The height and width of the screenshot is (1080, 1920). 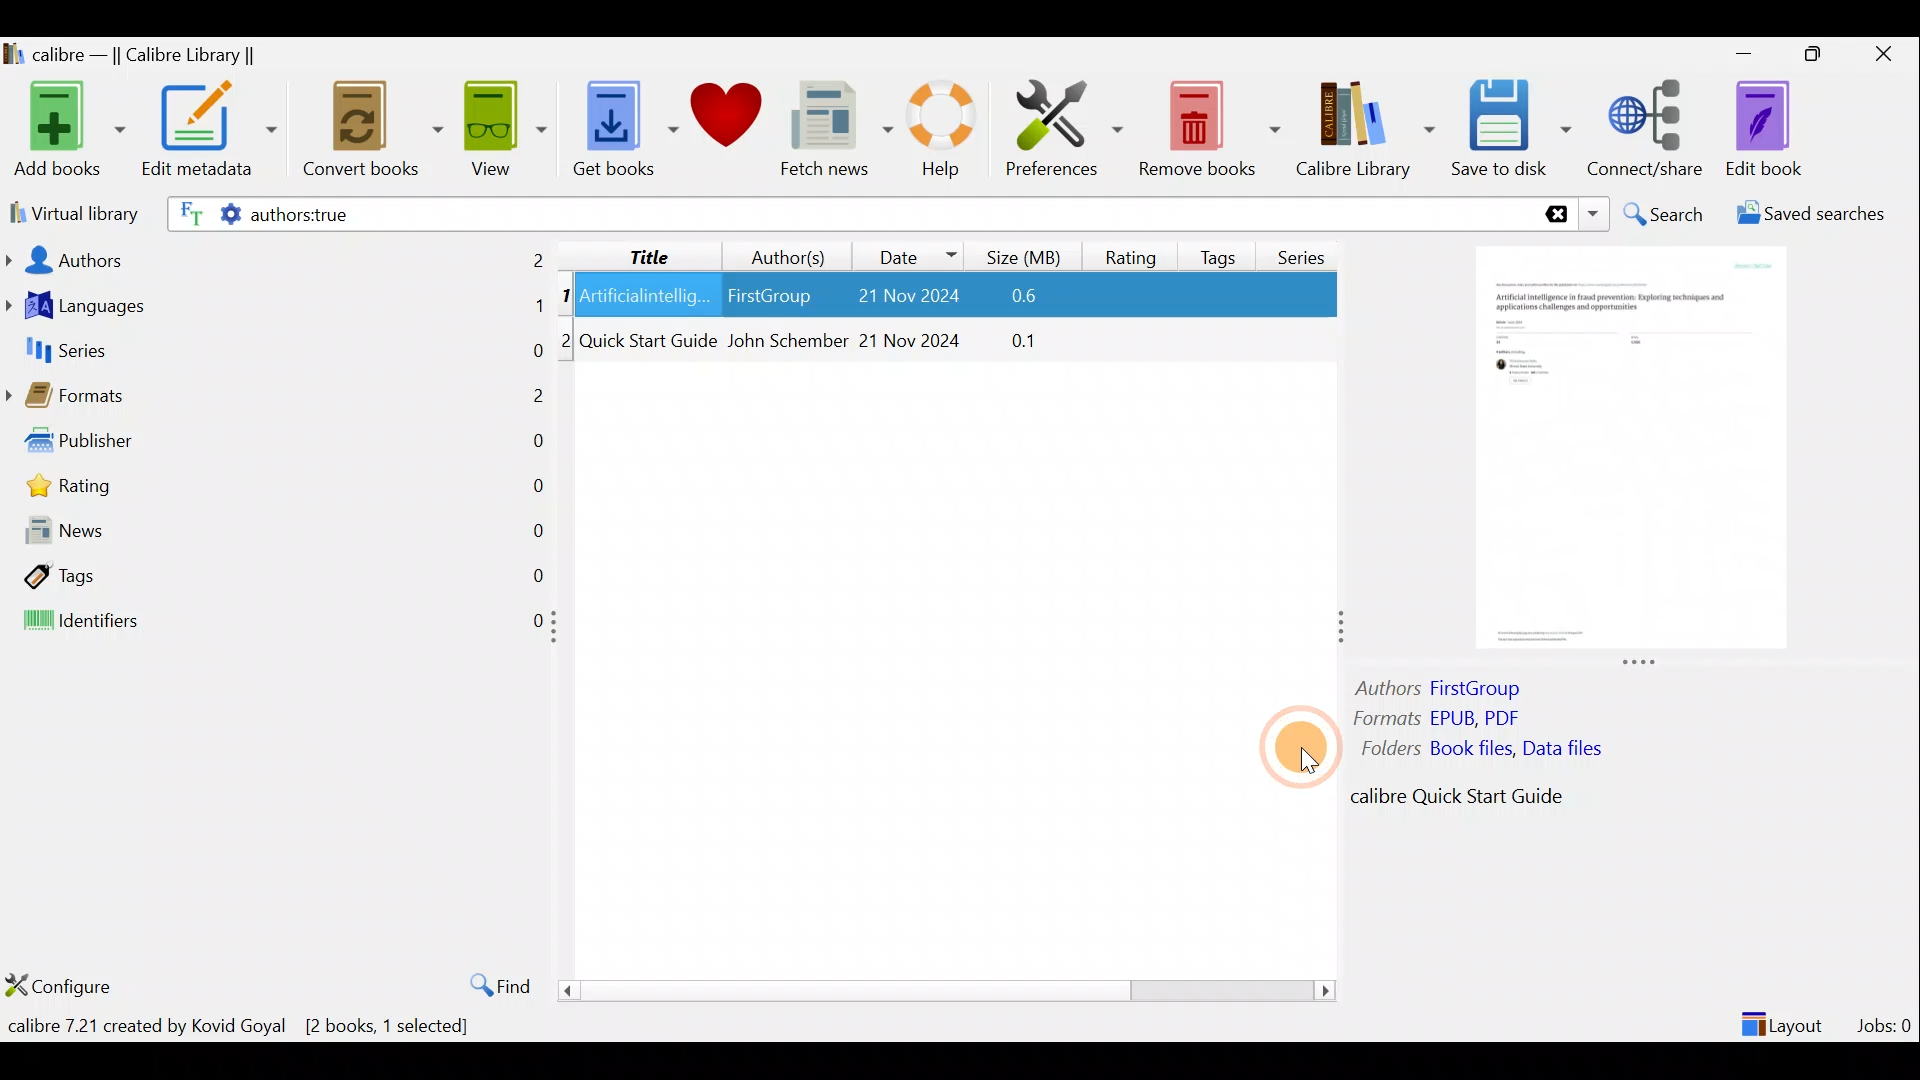 I want to click on Scroll bar, so click(x=941, y=990).